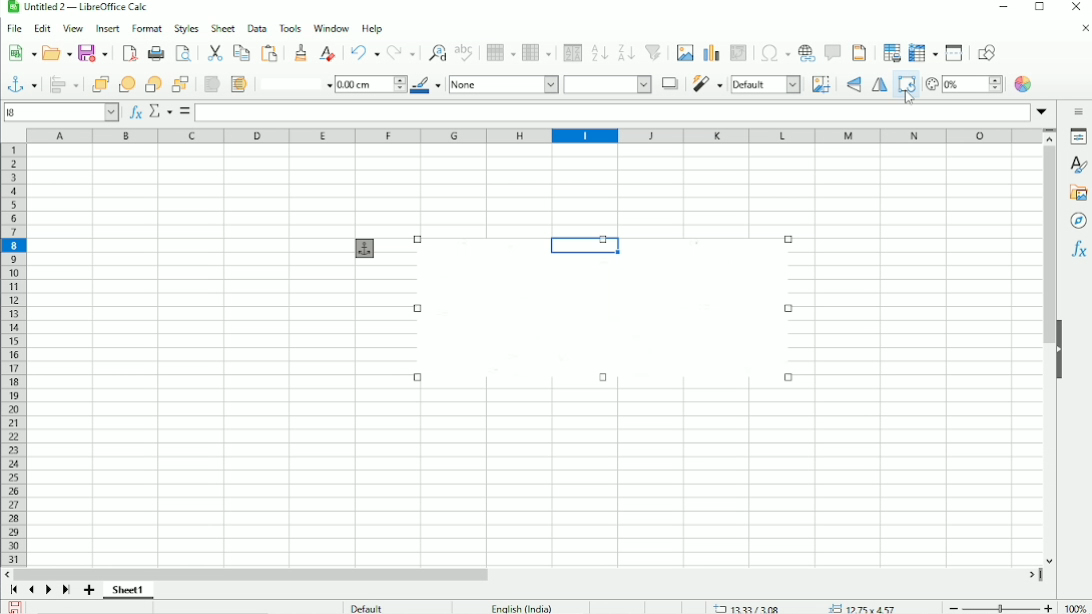  Describe the element at coordinates (1001, 6) in the screenshot. I see `Minimize` at that location.